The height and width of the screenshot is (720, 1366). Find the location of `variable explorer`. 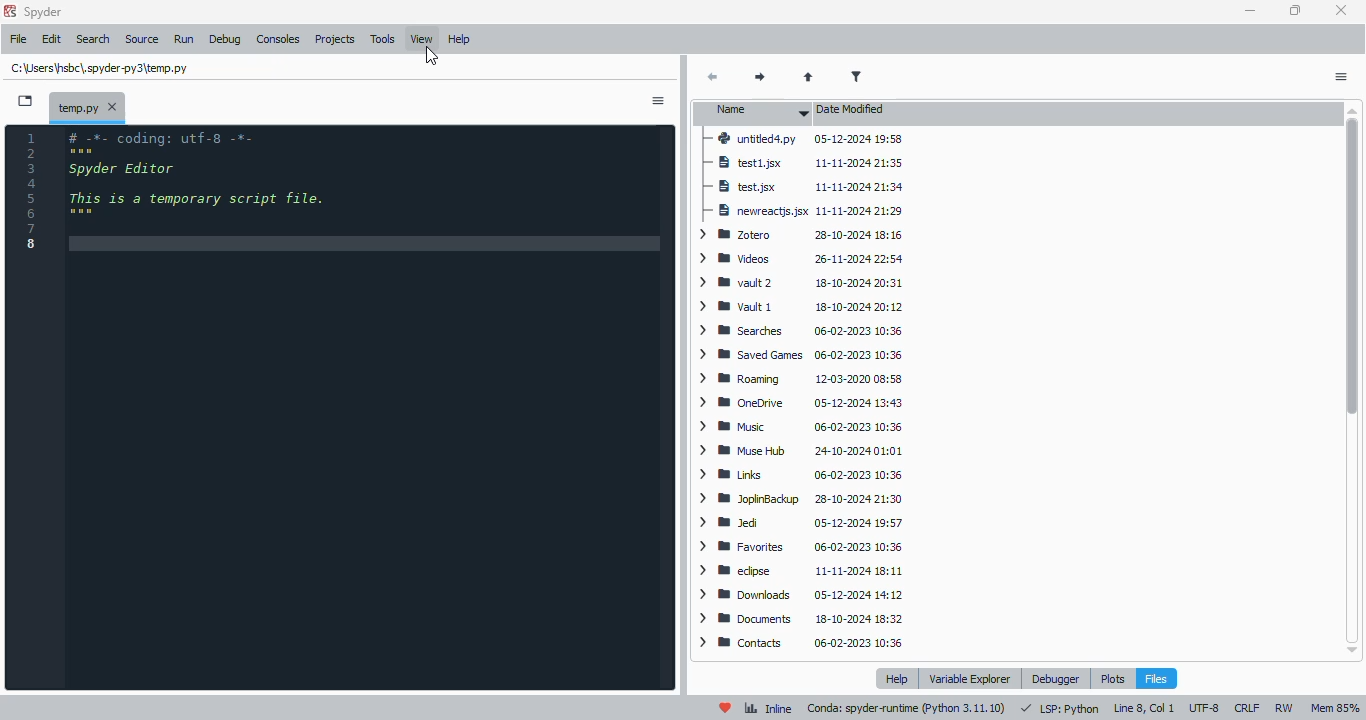

variable explorer is located at coordinates (970, 678).